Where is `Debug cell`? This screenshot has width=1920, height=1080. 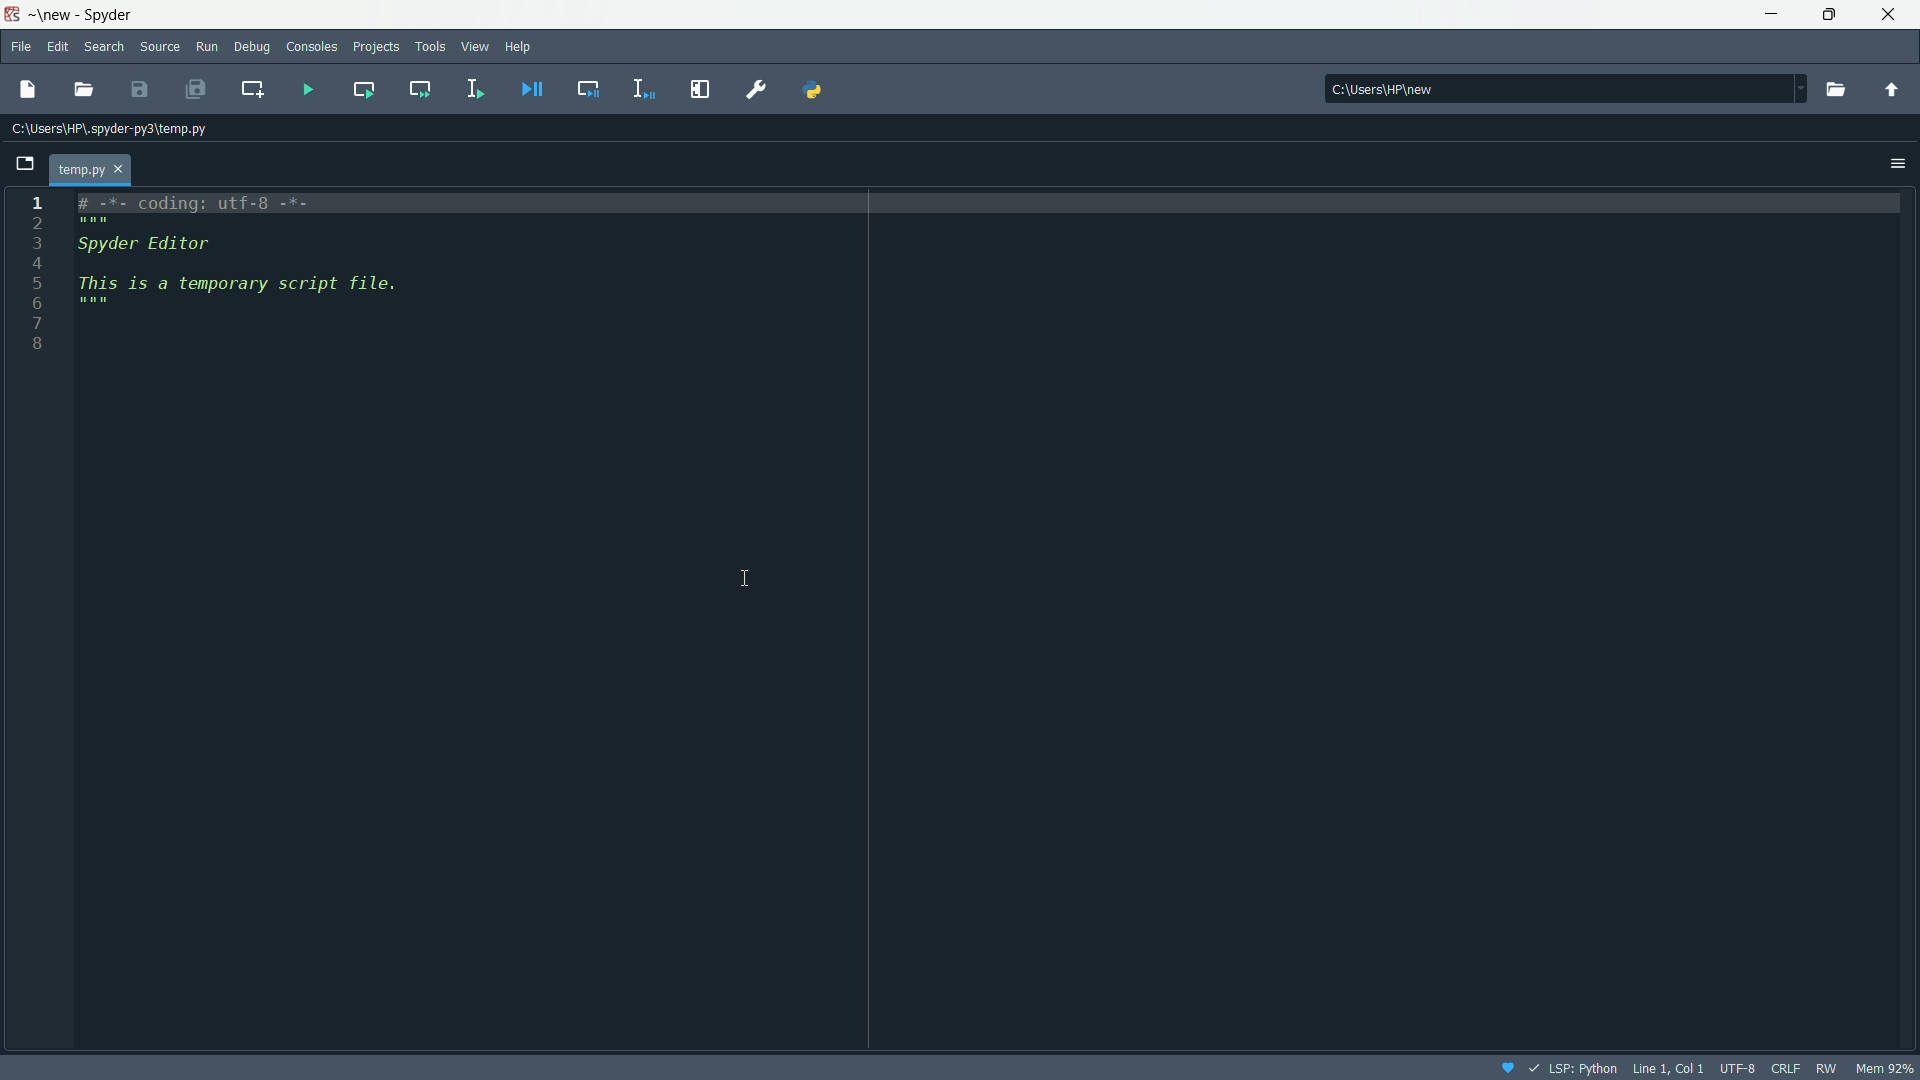 Debug cell is located at coordinates (589, 88).